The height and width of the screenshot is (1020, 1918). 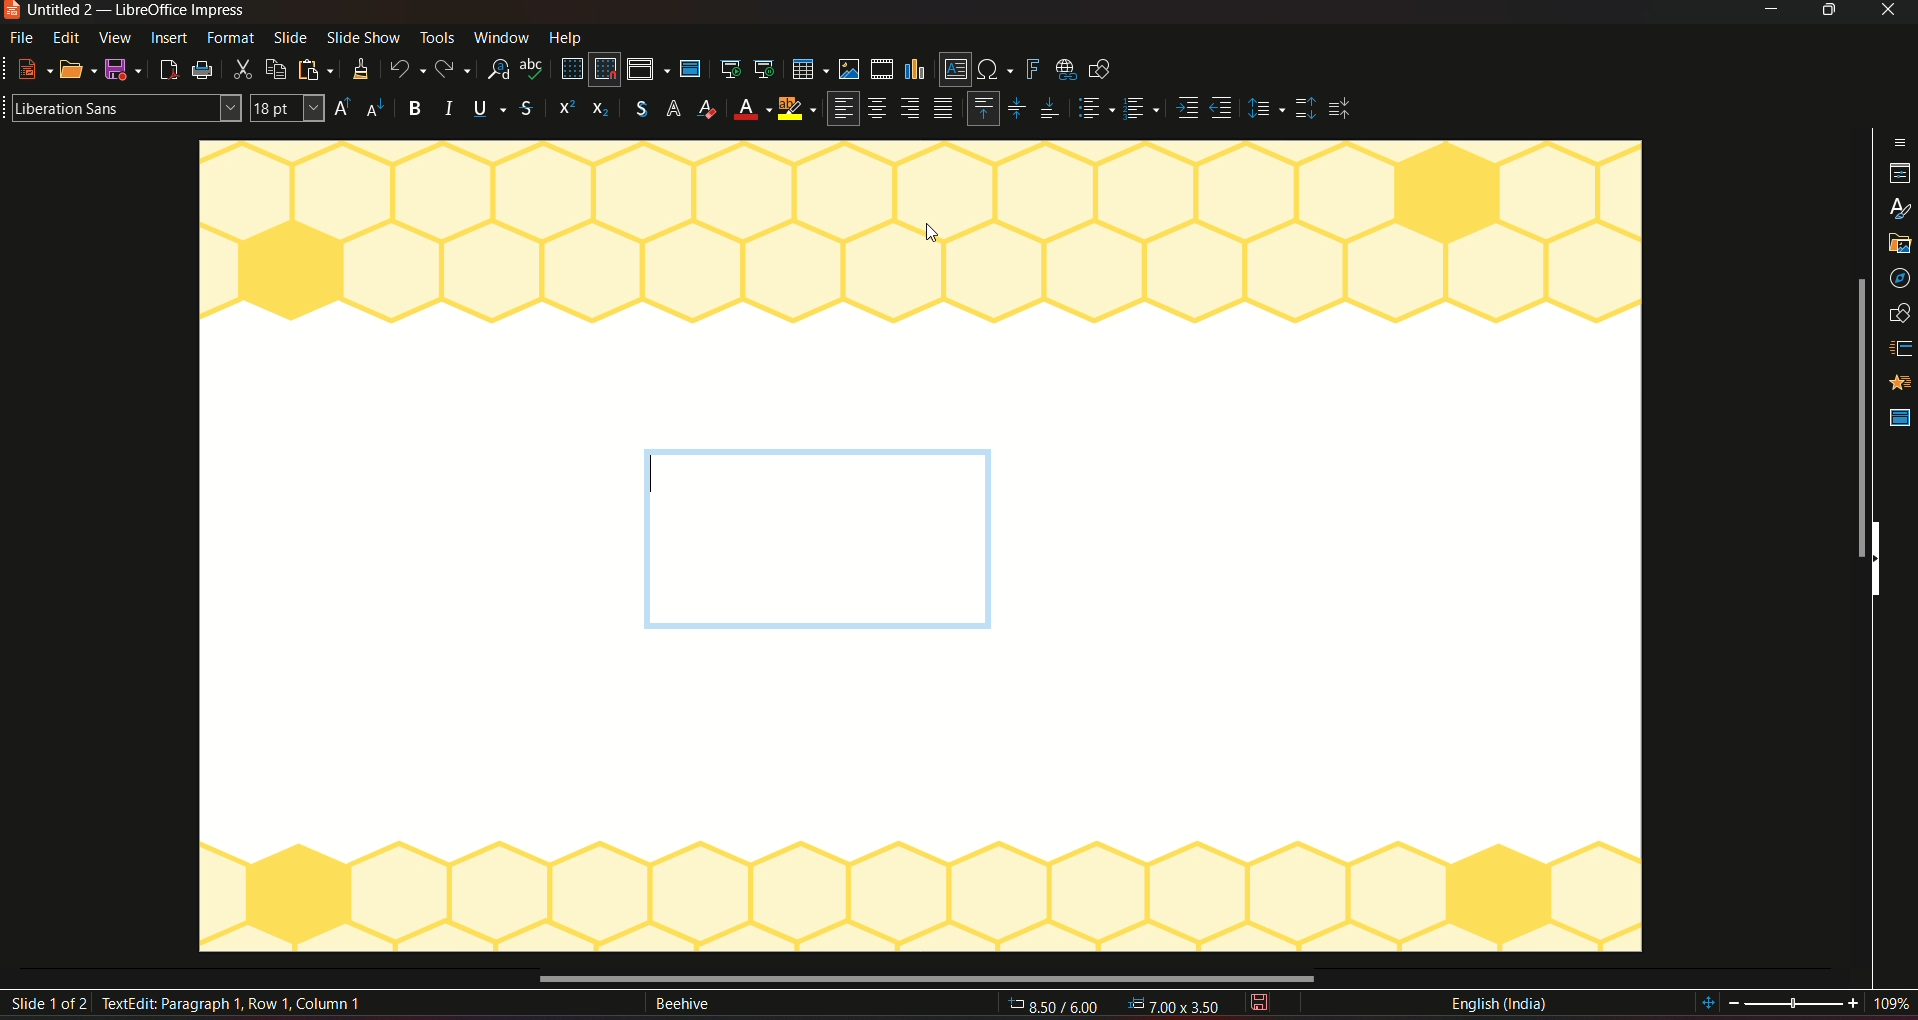 What do you see at coordinates (276, 68) in the screenshot?
I see `copy` at bounding box center [276, 68].